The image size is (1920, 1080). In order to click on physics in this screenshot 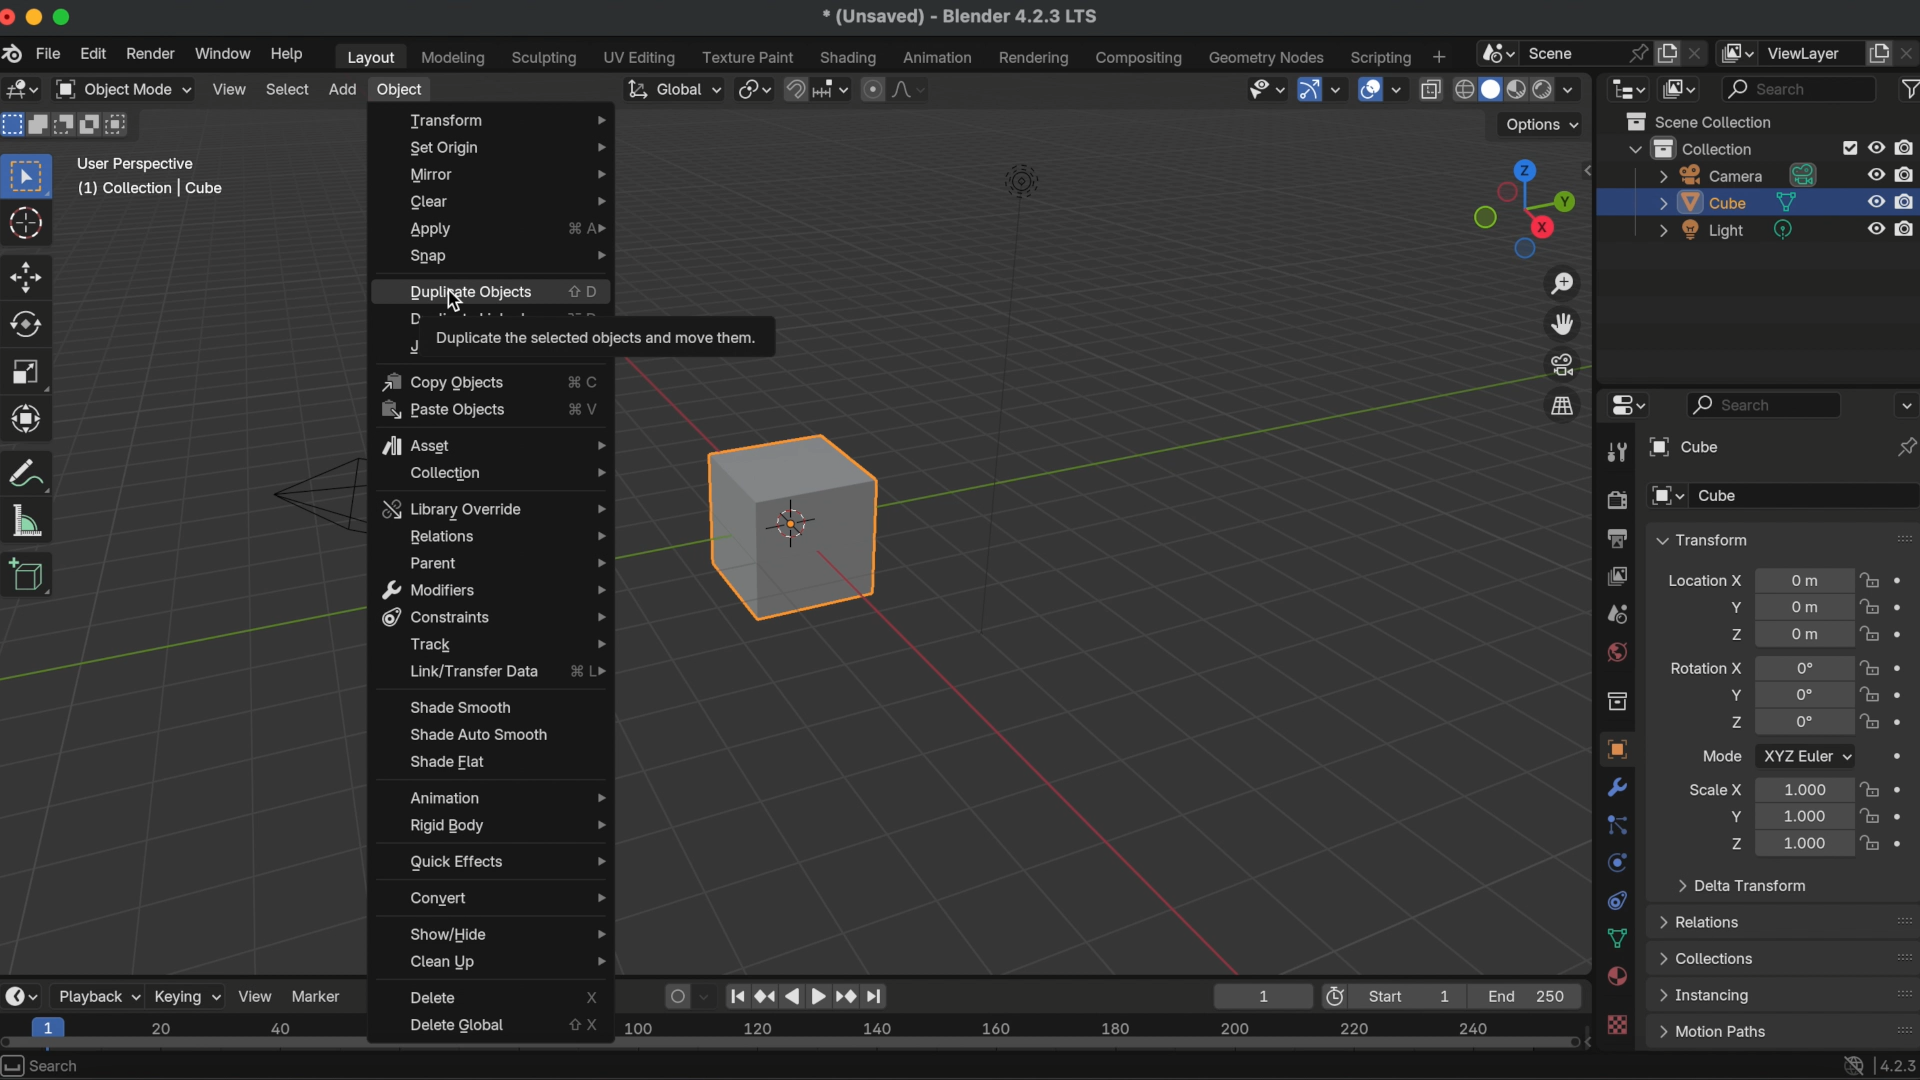, I will do `click(1616, 862)`.